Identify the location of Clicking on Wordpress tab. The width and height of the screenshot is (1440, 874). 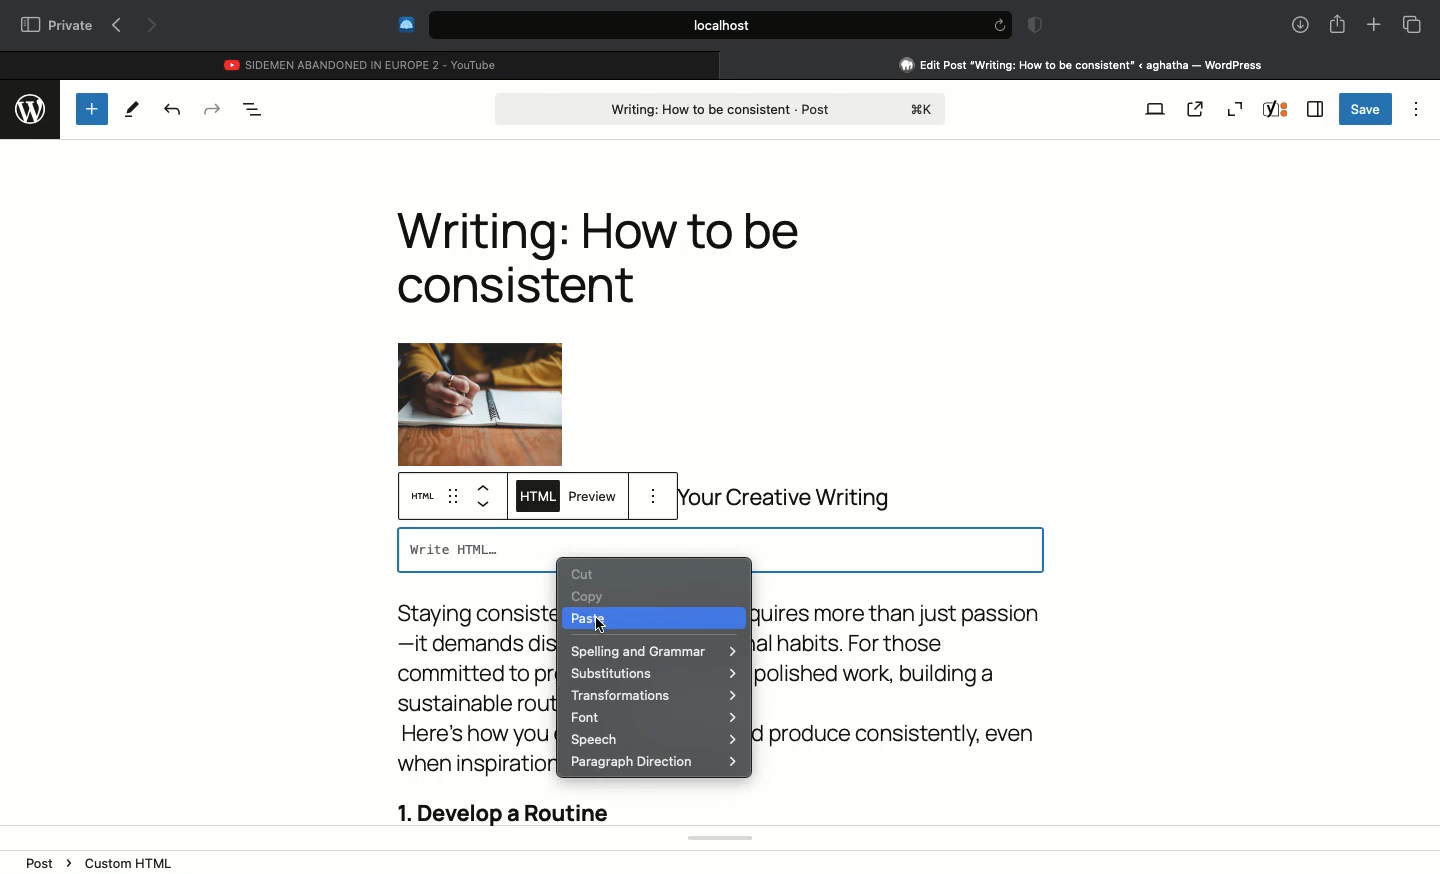
(1082, 64).